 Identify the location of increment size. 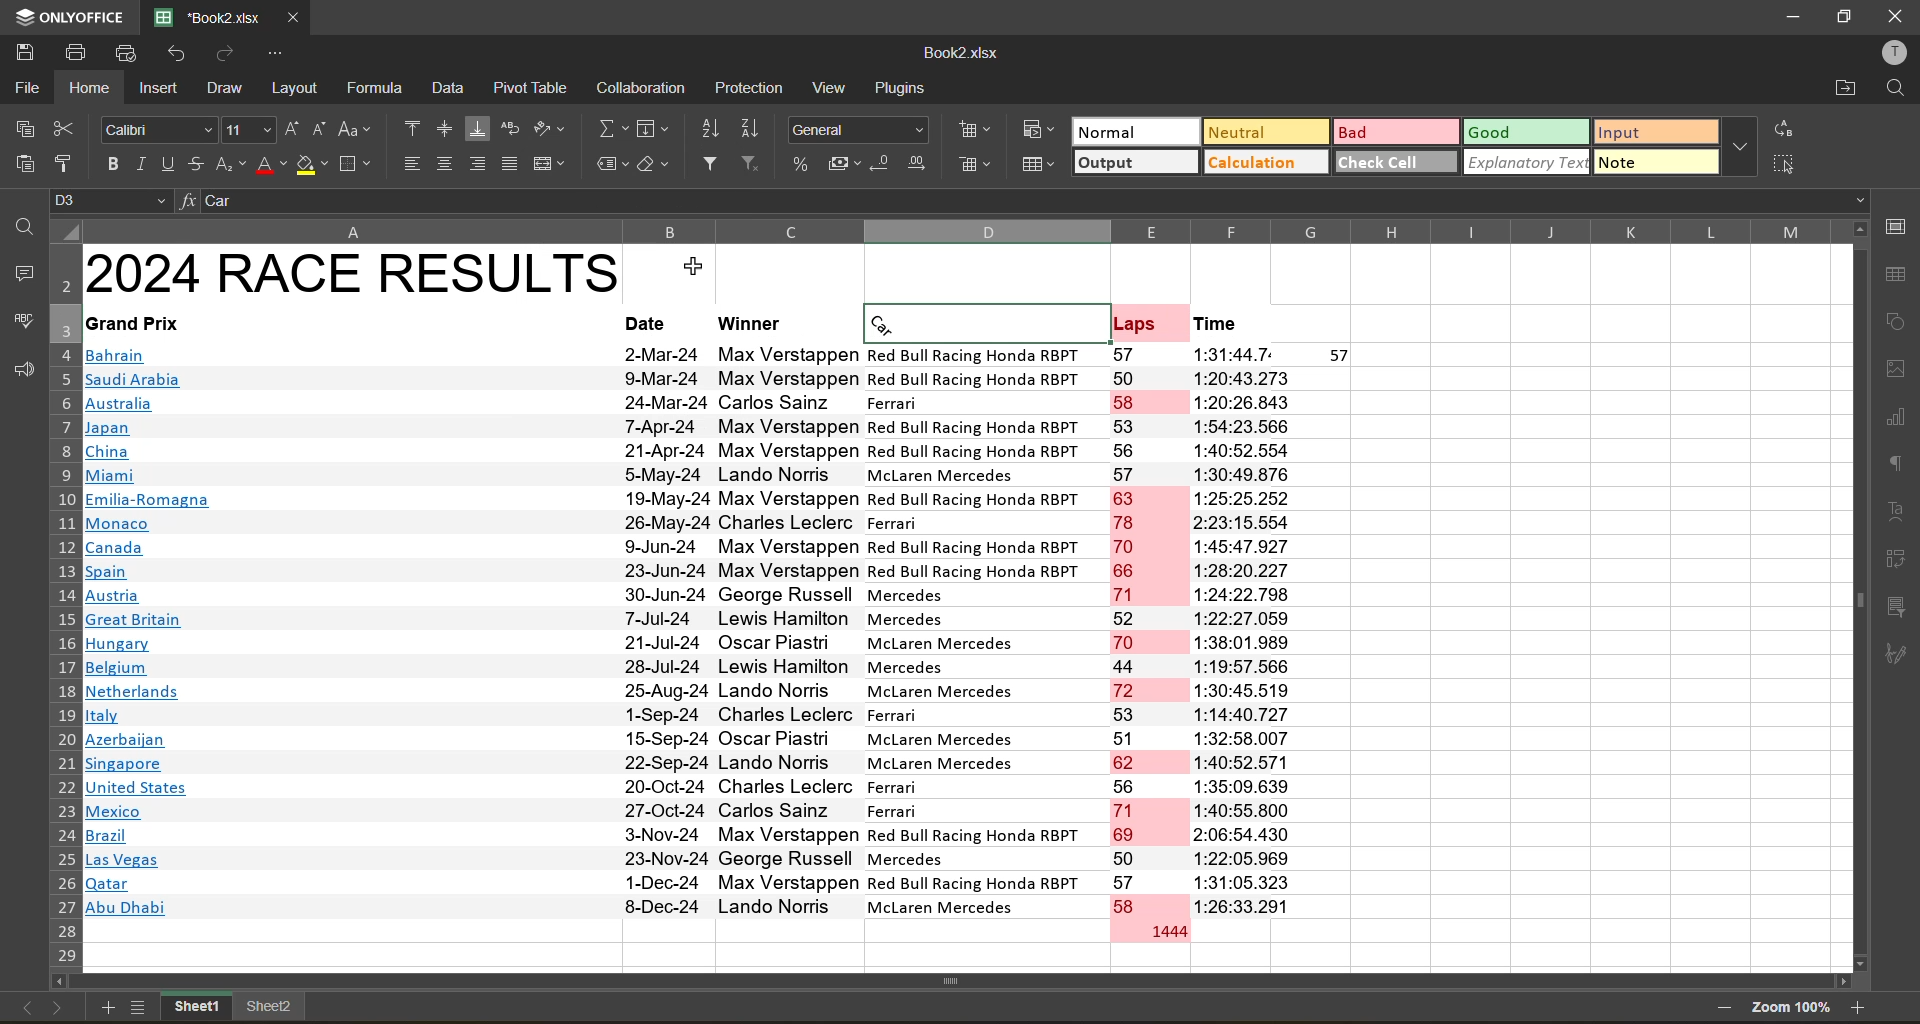
(295, 129).